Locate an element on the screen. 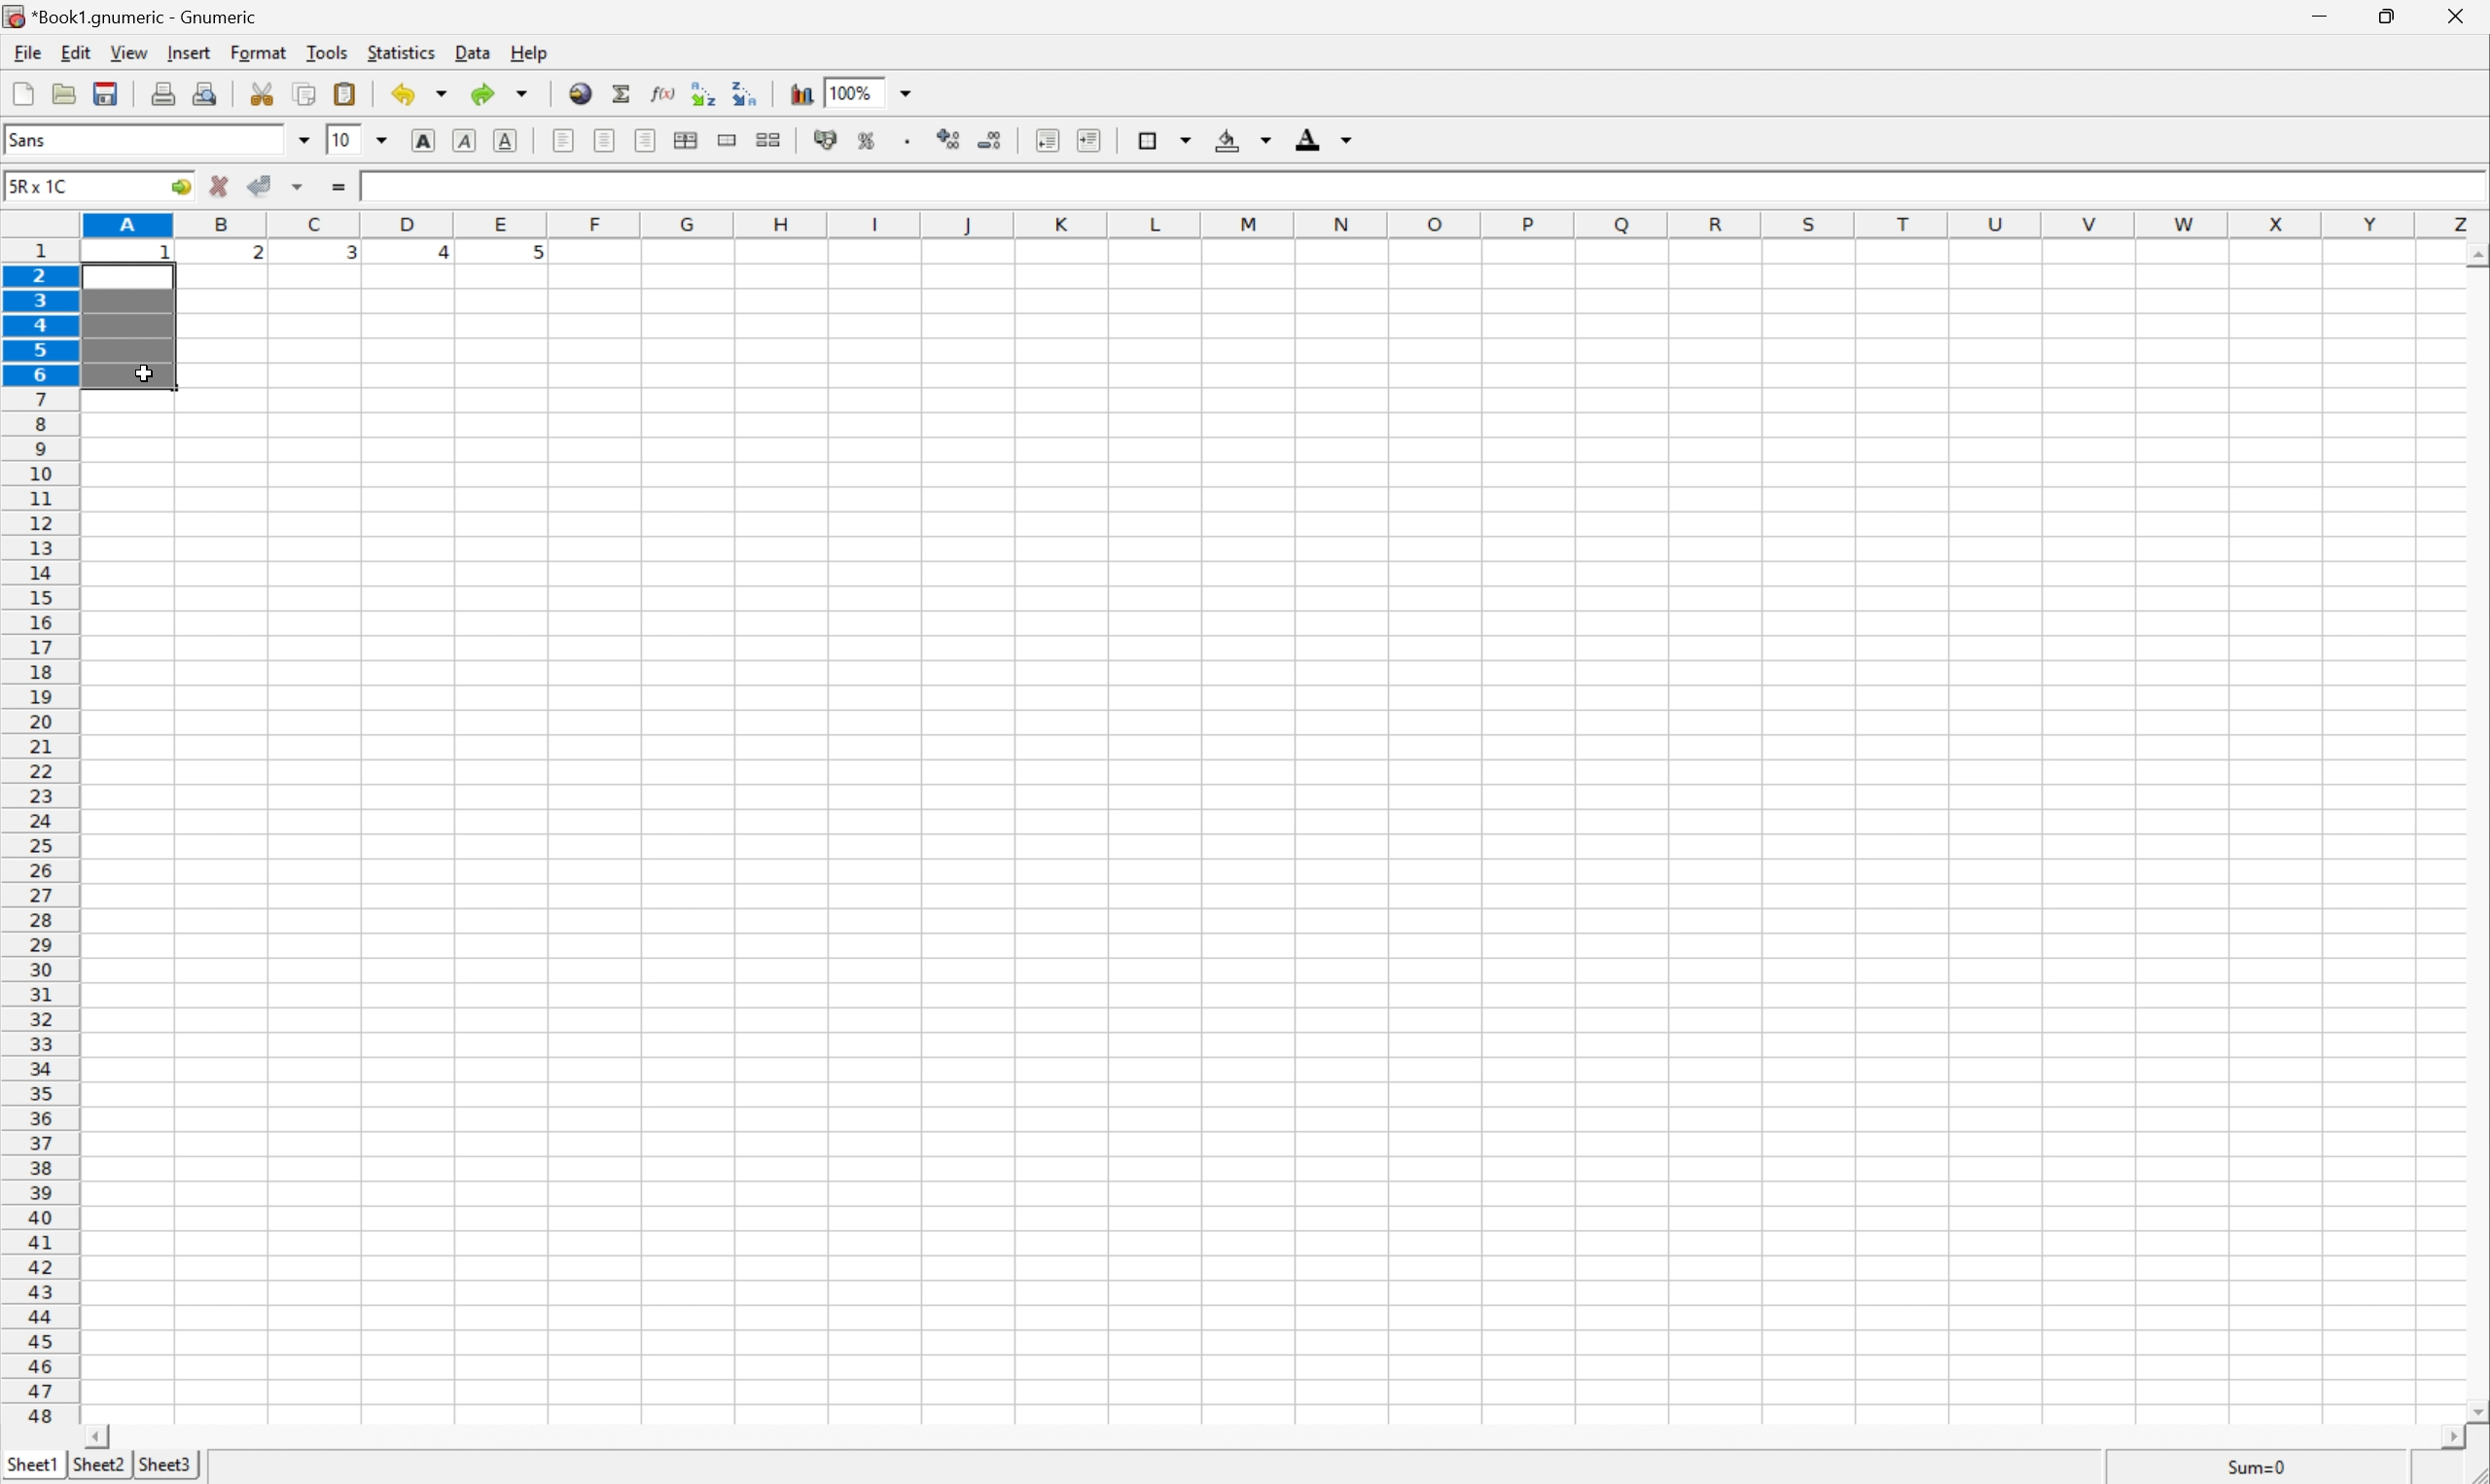  accept changes is located at coordinates (262, 186).